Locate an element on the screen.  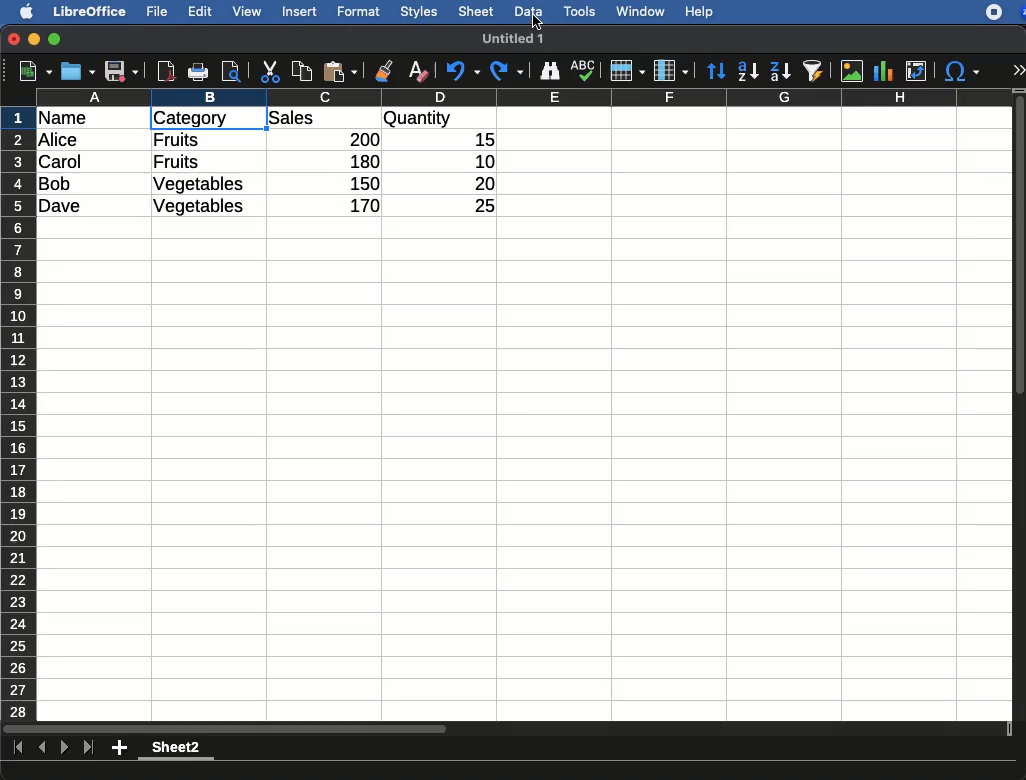
sales is located at coordinates (325, 119).